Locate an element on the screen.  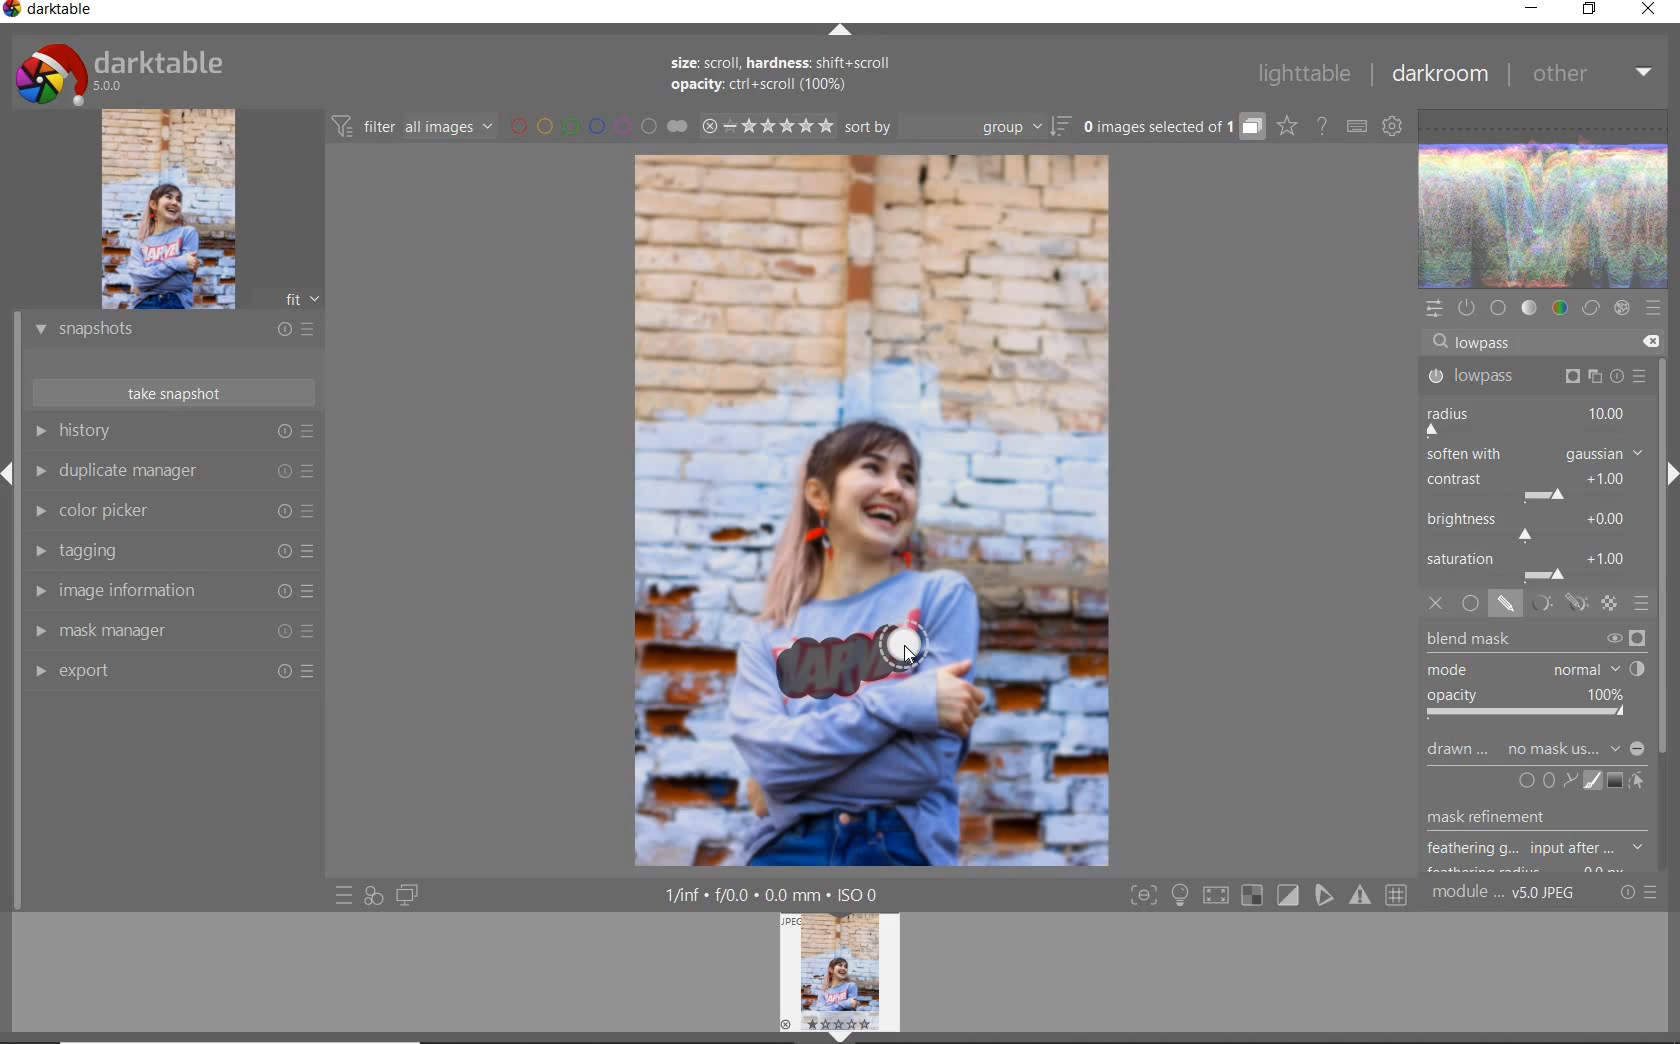
click to change overlays on thumbnails is located at coordinates (1286, 125).